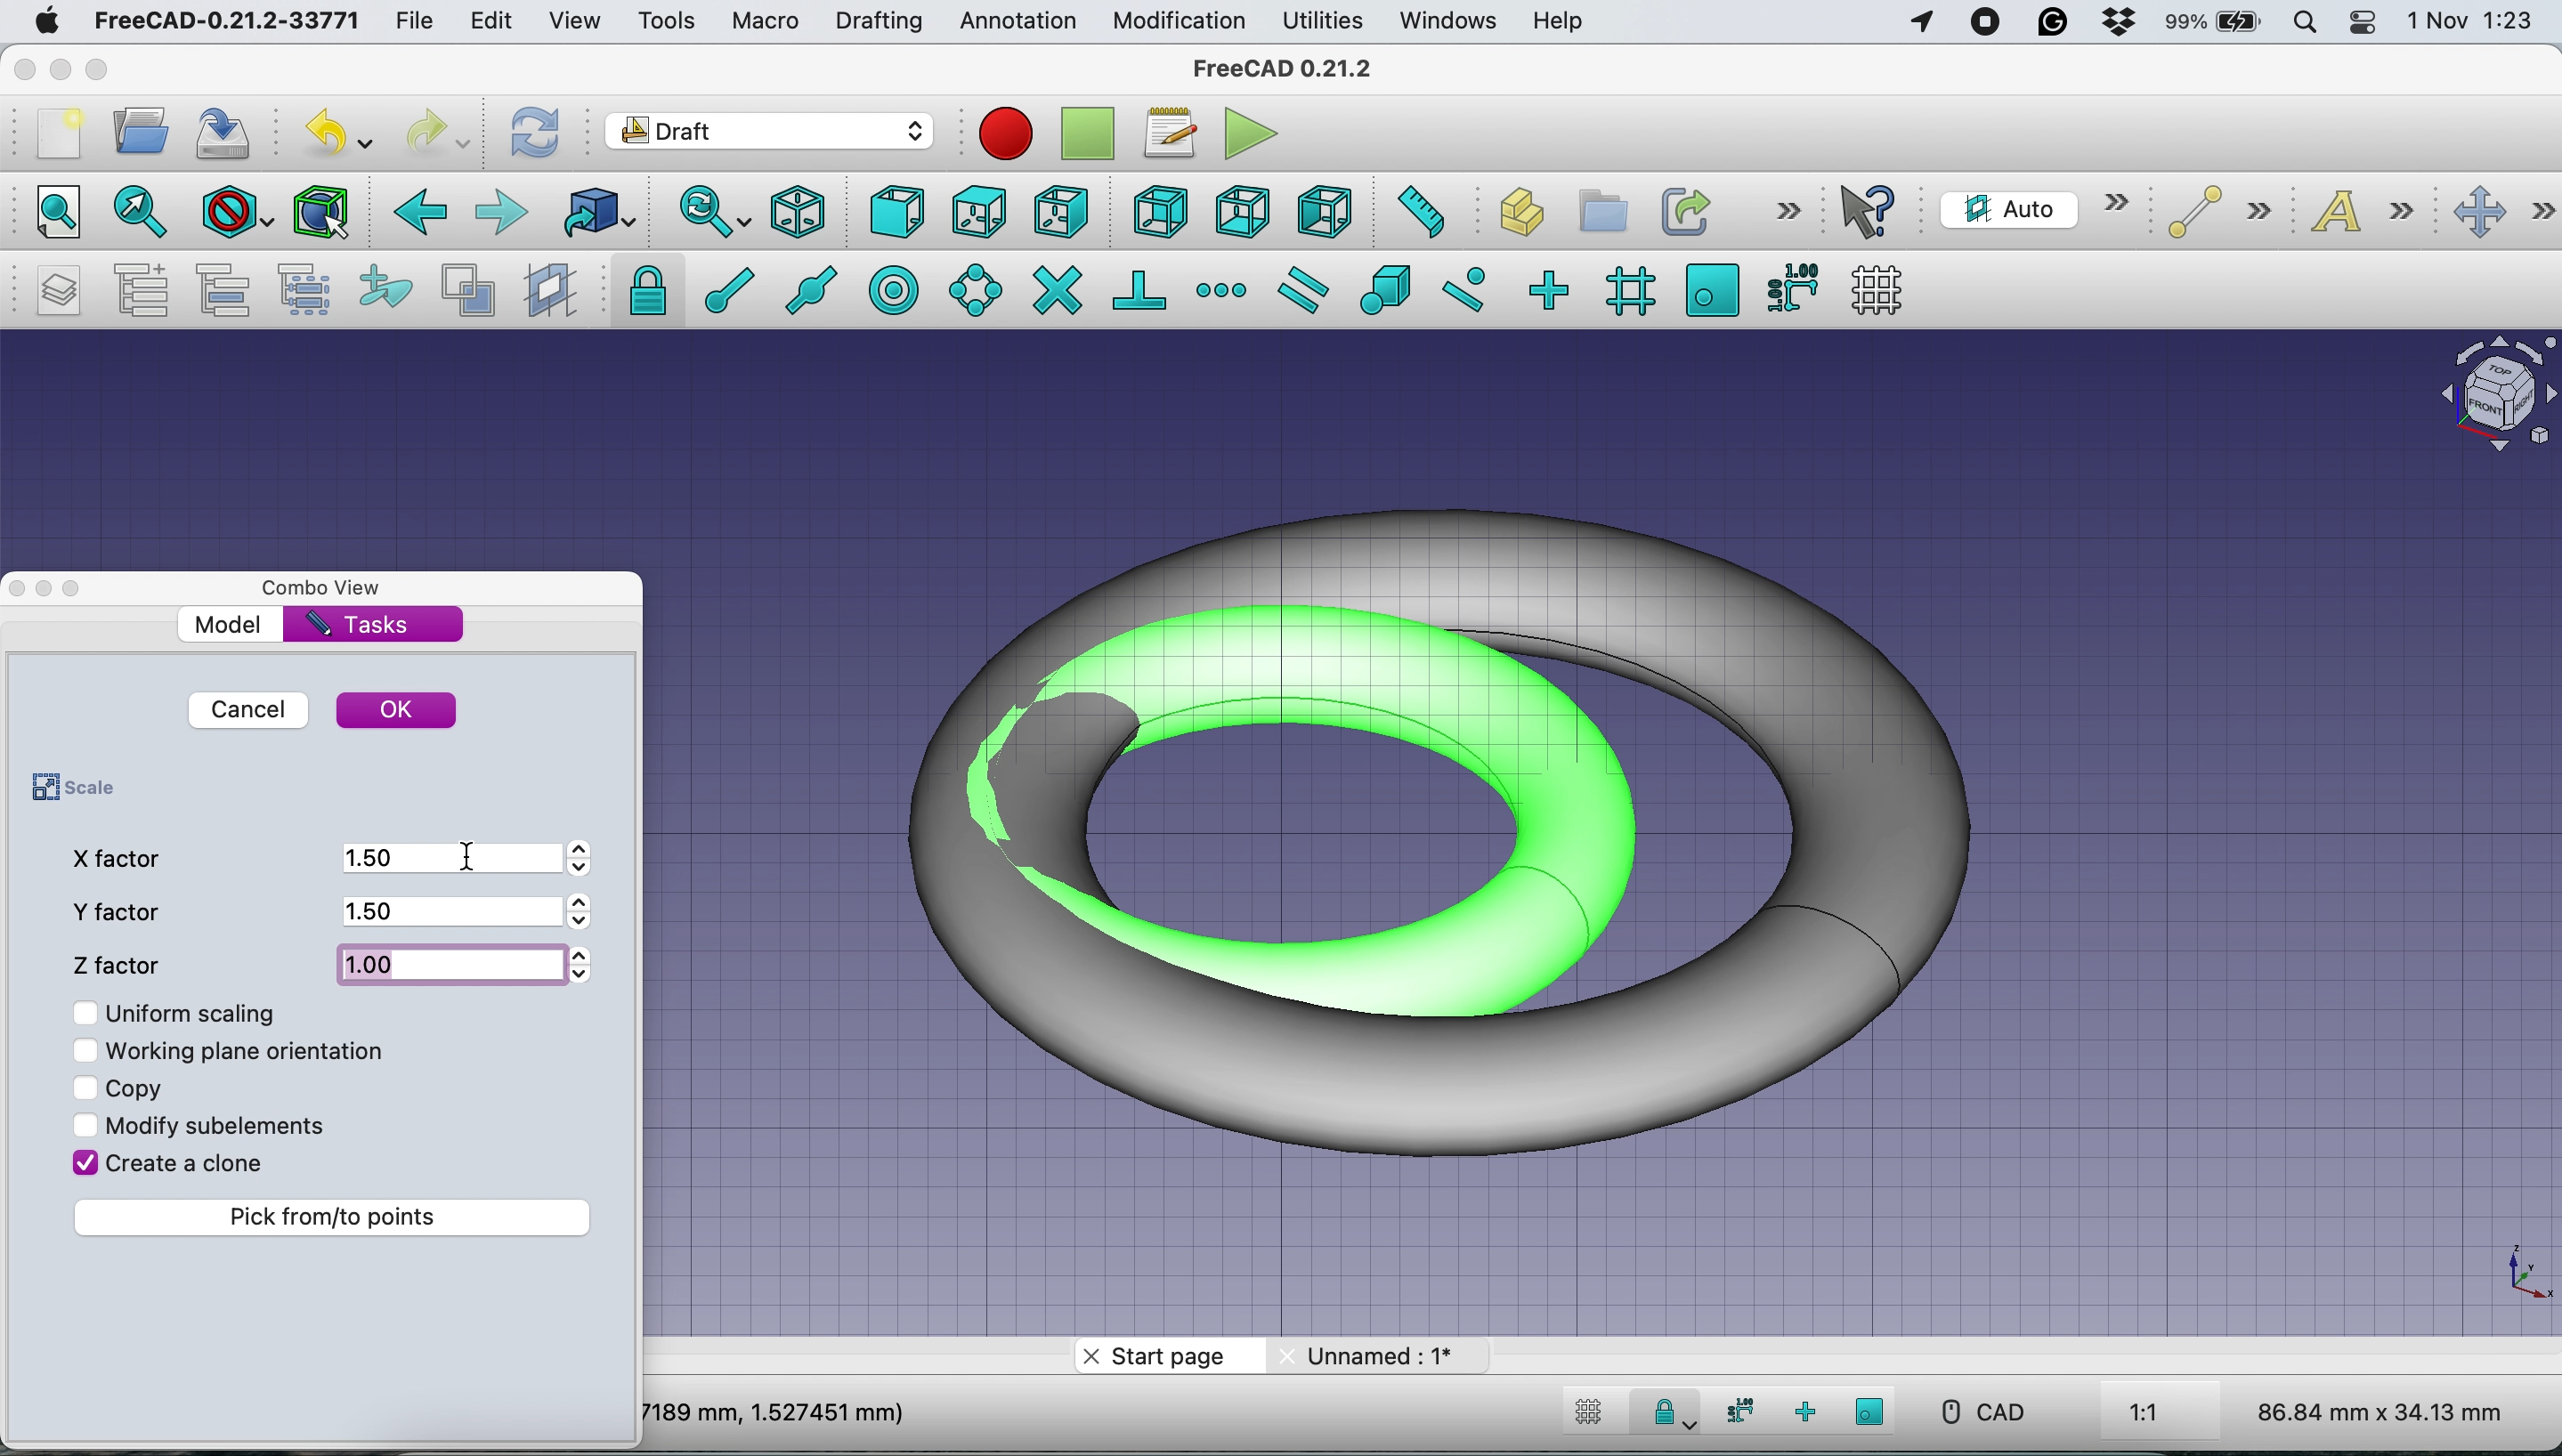  I want to click on Checkbox, so click(83, 1009).